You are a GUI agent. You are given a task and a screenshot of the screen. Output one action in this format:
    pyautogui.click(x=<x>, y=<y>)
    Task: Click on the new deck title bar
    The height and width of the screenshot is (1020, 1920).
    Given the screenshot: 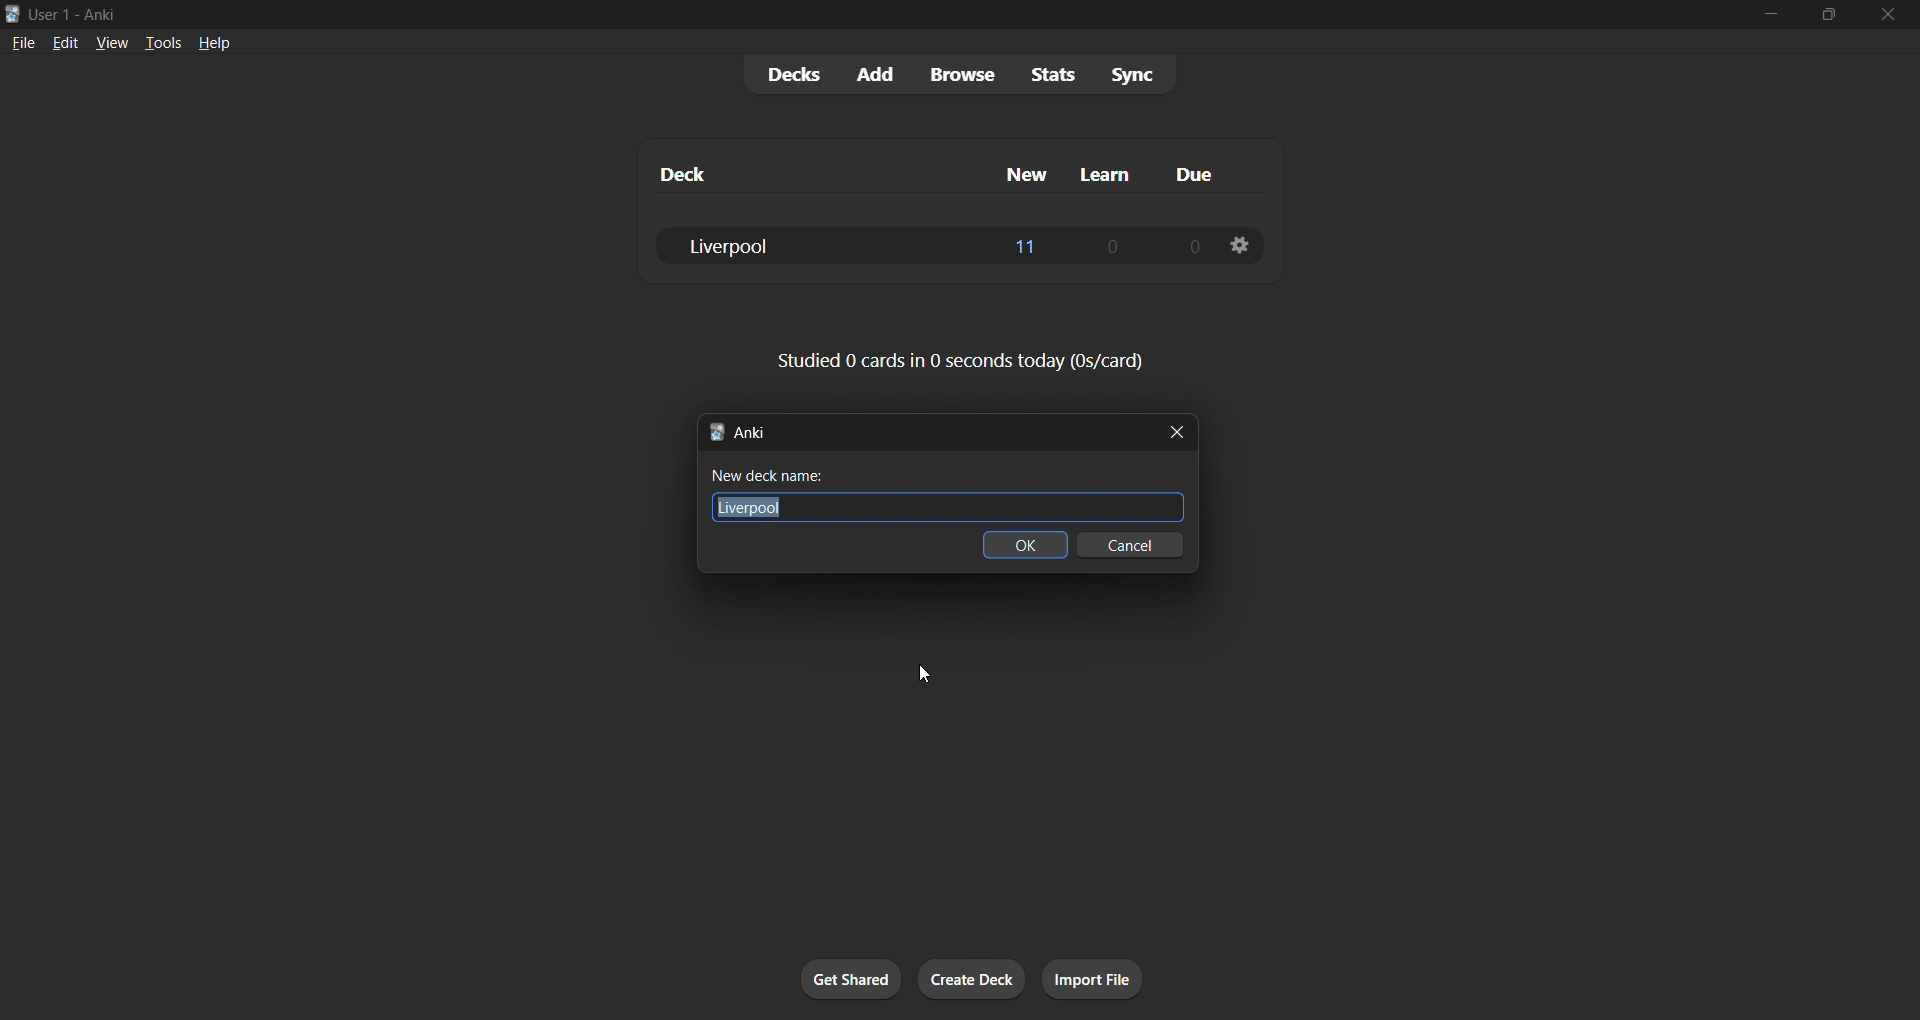 What is the action you would take?
    pyautogui.click(x=914, y=431)
    